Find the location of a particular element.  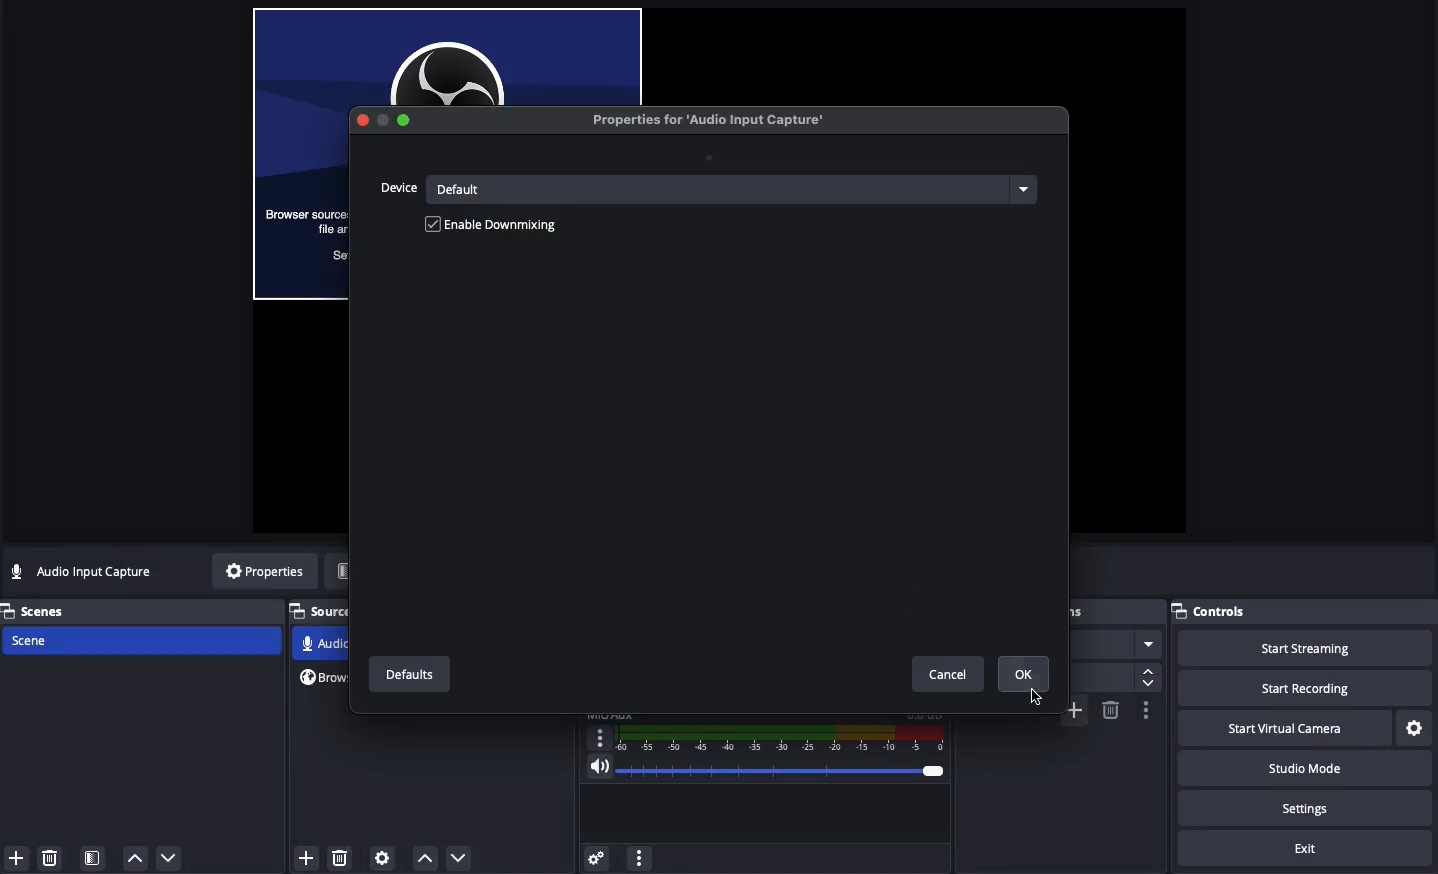

Source preferences is located at coordinates (380, 859).